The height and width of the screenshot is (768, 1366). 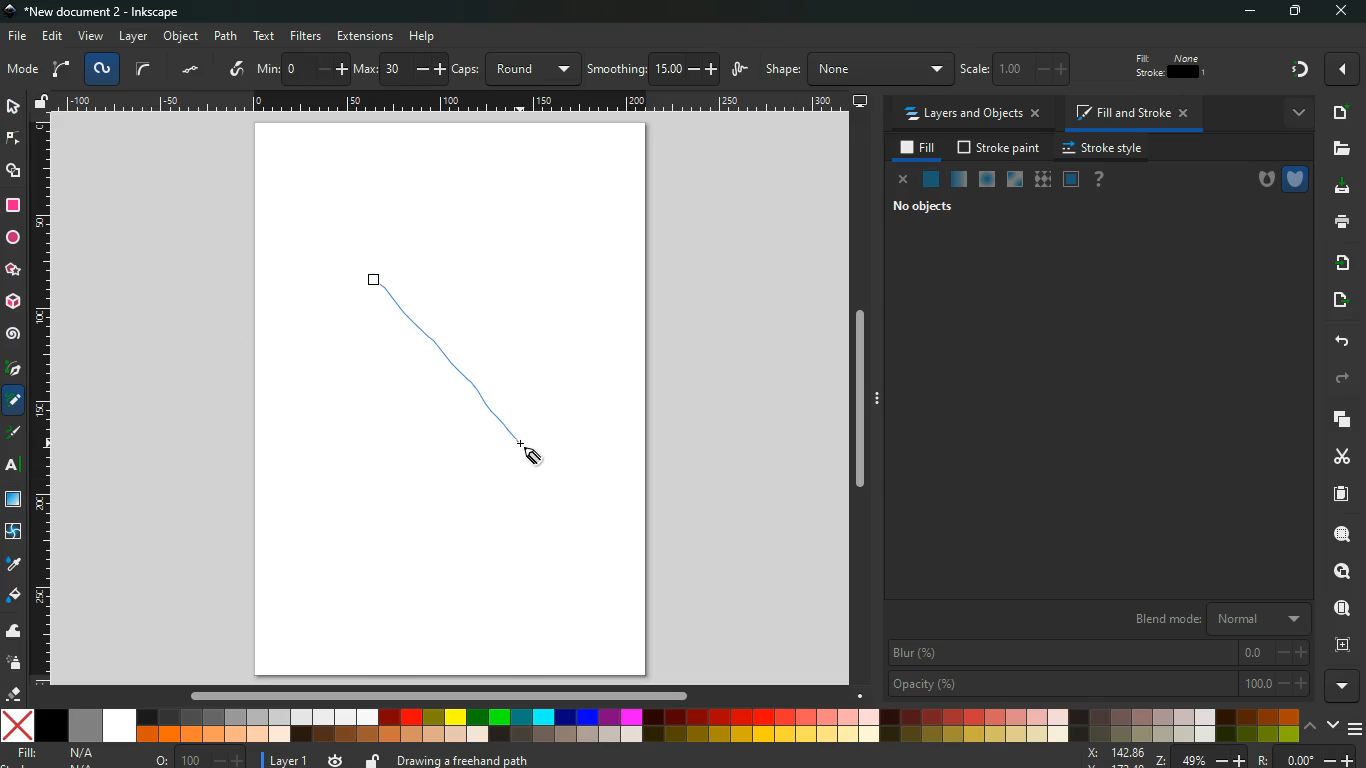 I want to click on edit, so click(x=54, y=35).